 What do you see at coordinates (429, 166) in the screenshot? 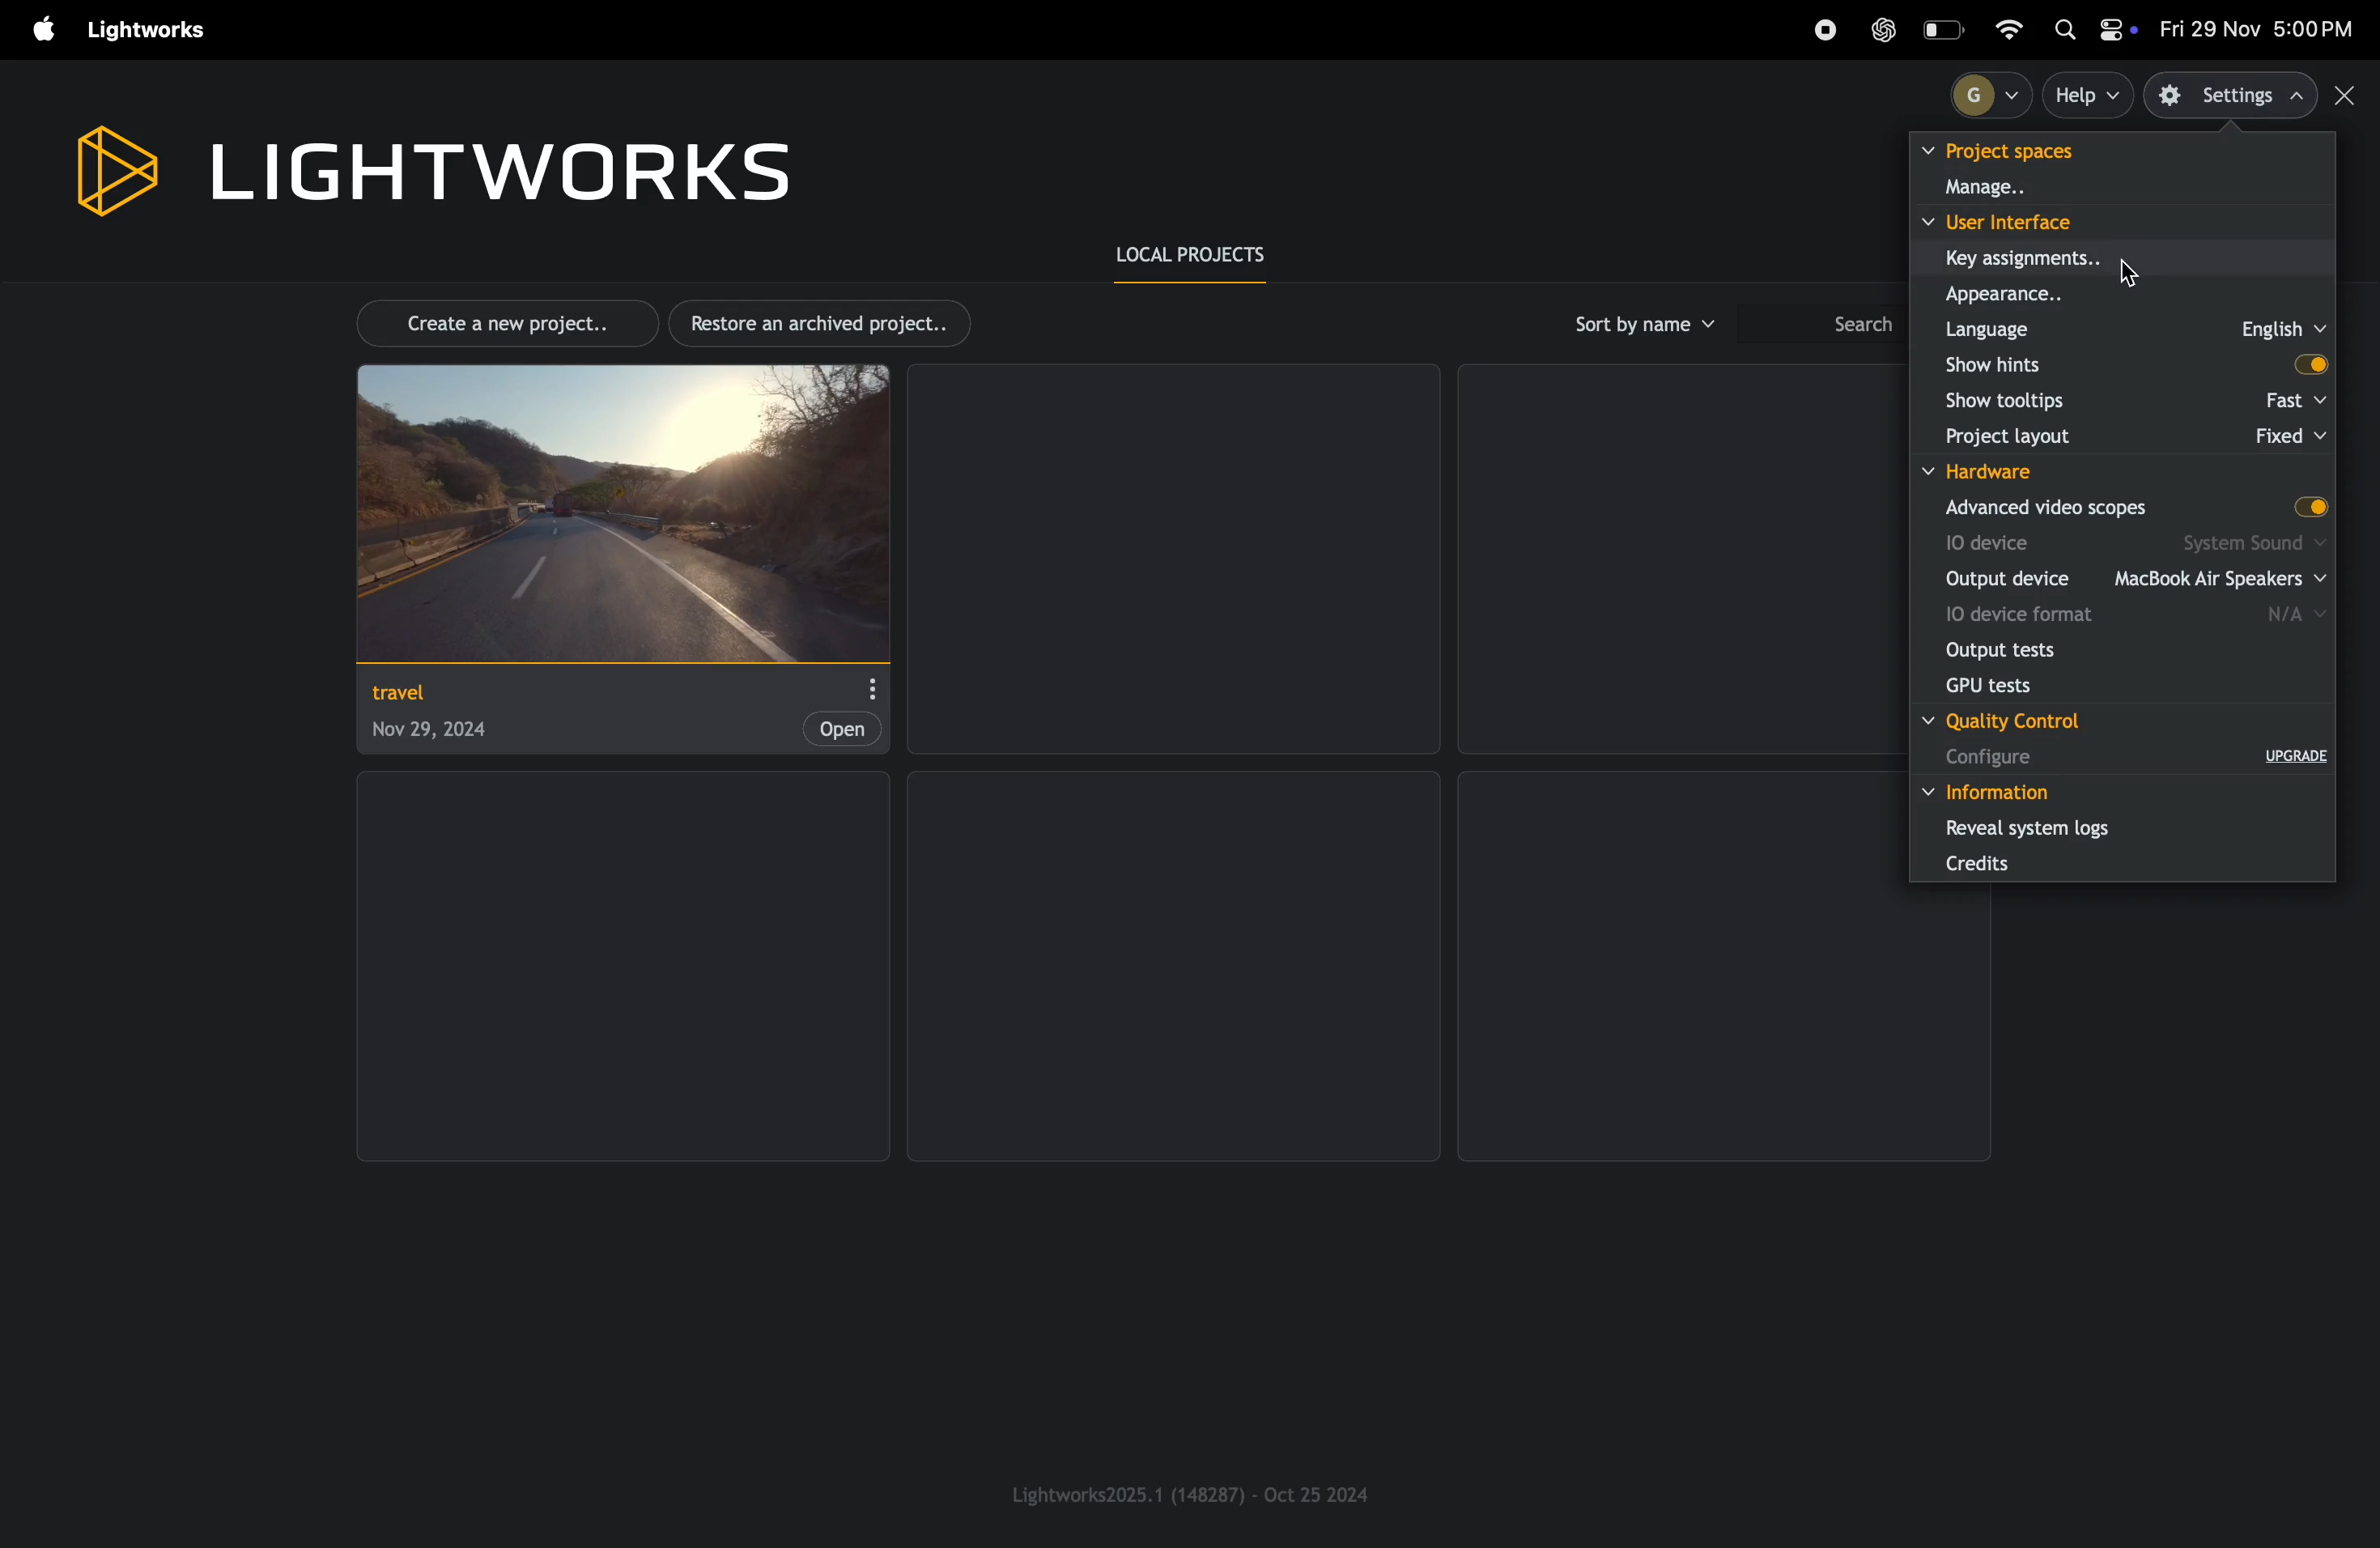
I see `light works` at bounding box center [429, 166].